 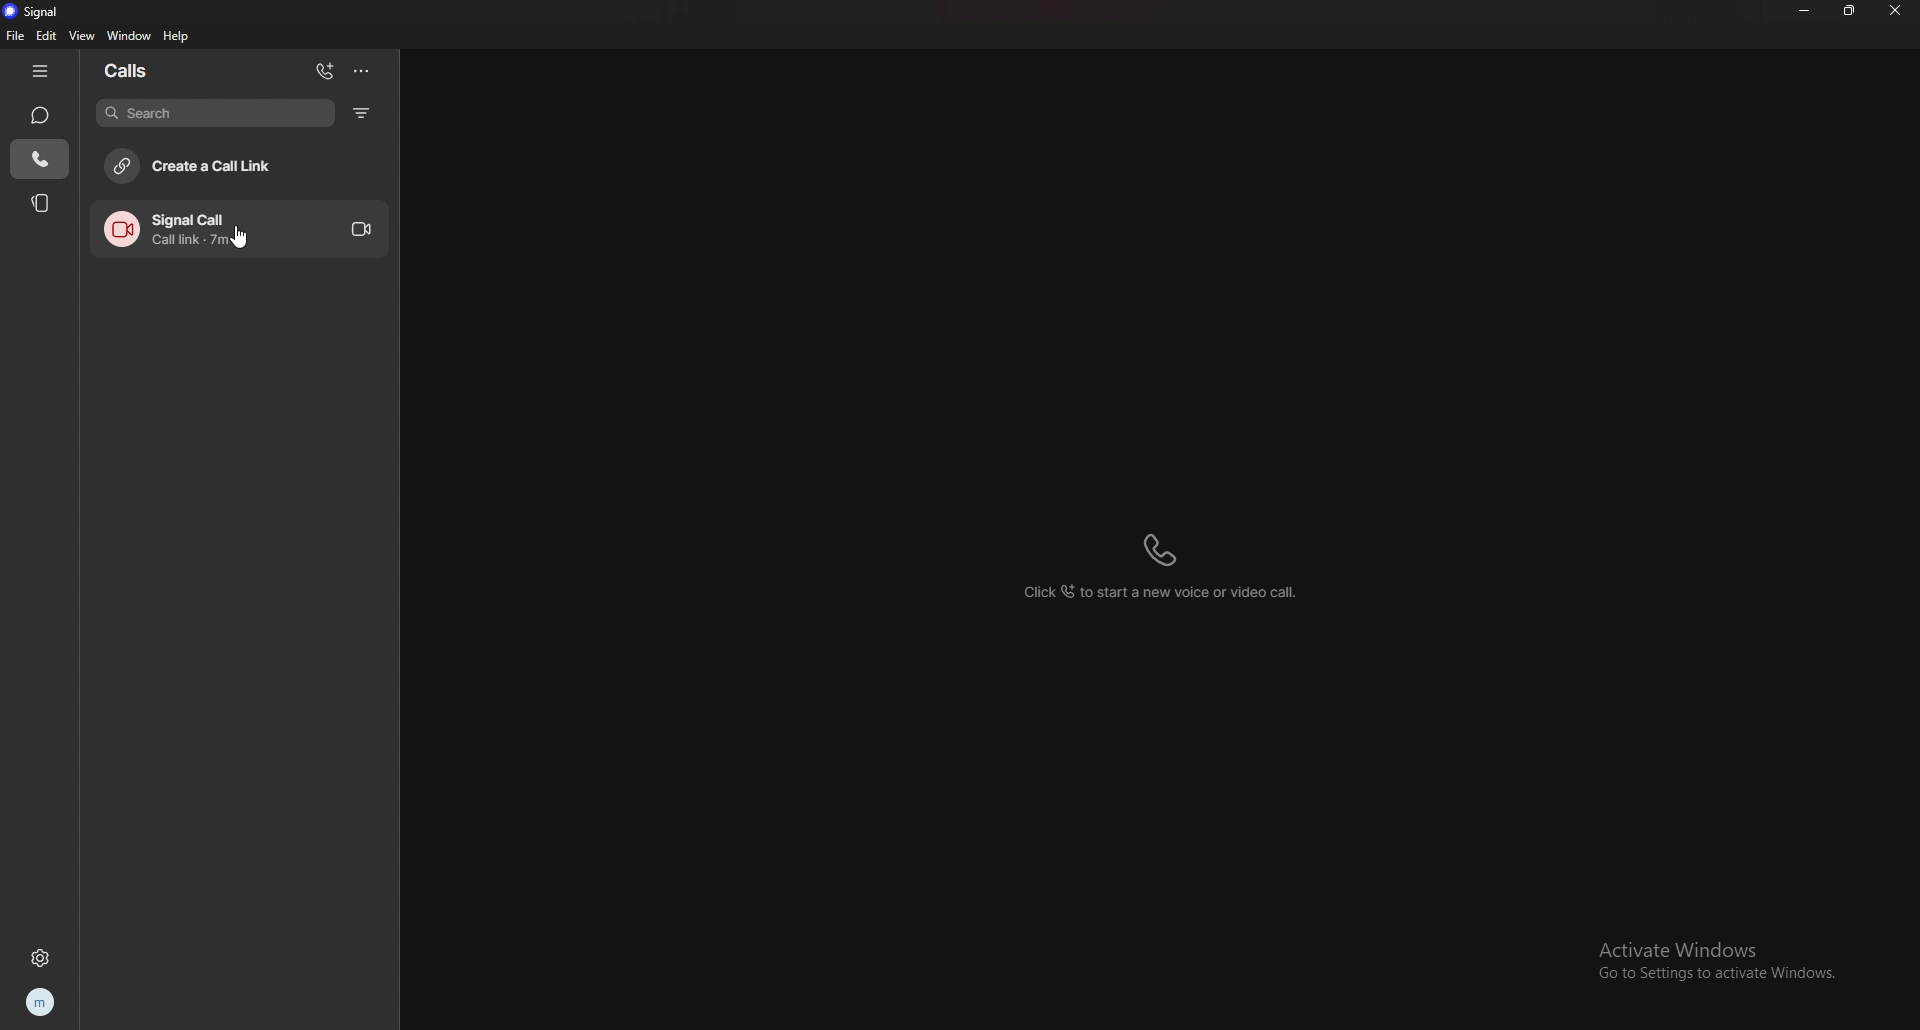 What do you see at coordinates (1804, 11) in the screenshot?
I see `minimize` at bounding box center [1804, 11].